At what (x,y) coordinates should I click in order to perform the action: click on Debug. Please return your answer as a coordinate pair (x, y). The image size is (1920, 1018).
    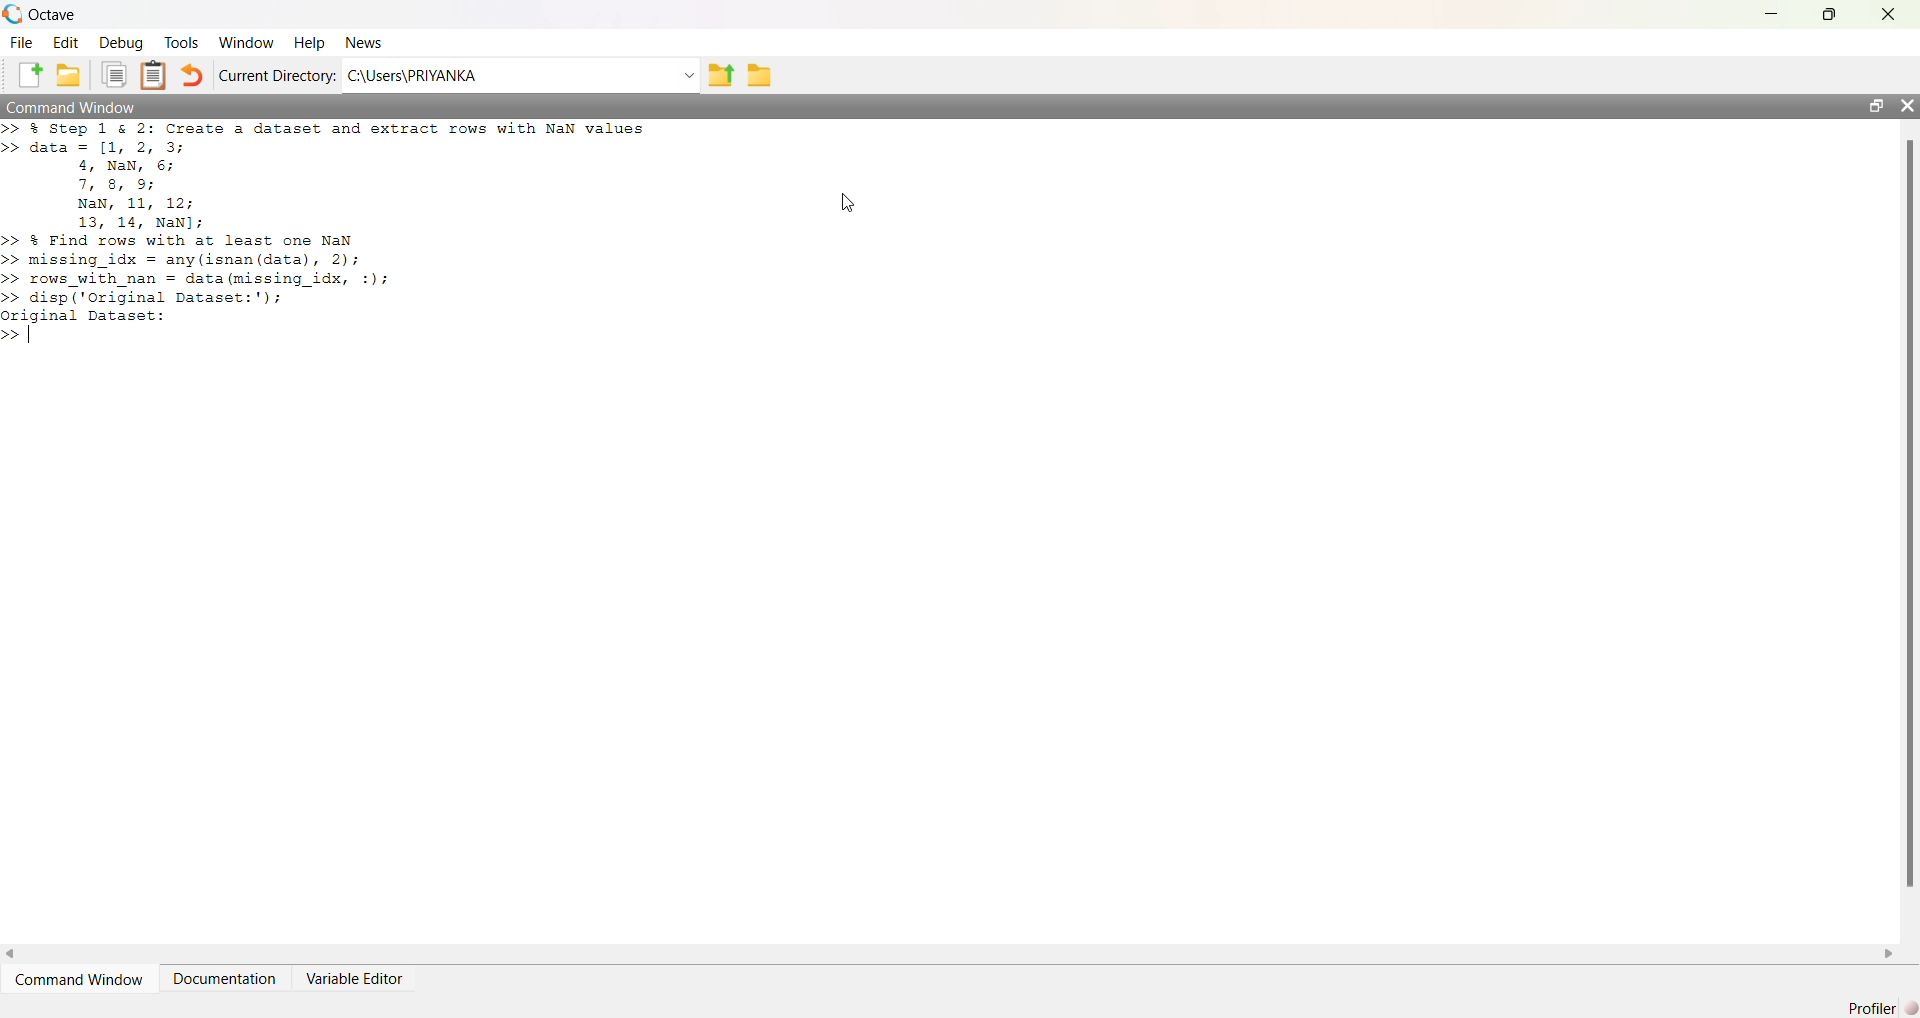
    Looking at the image, I should click on (121, 43).